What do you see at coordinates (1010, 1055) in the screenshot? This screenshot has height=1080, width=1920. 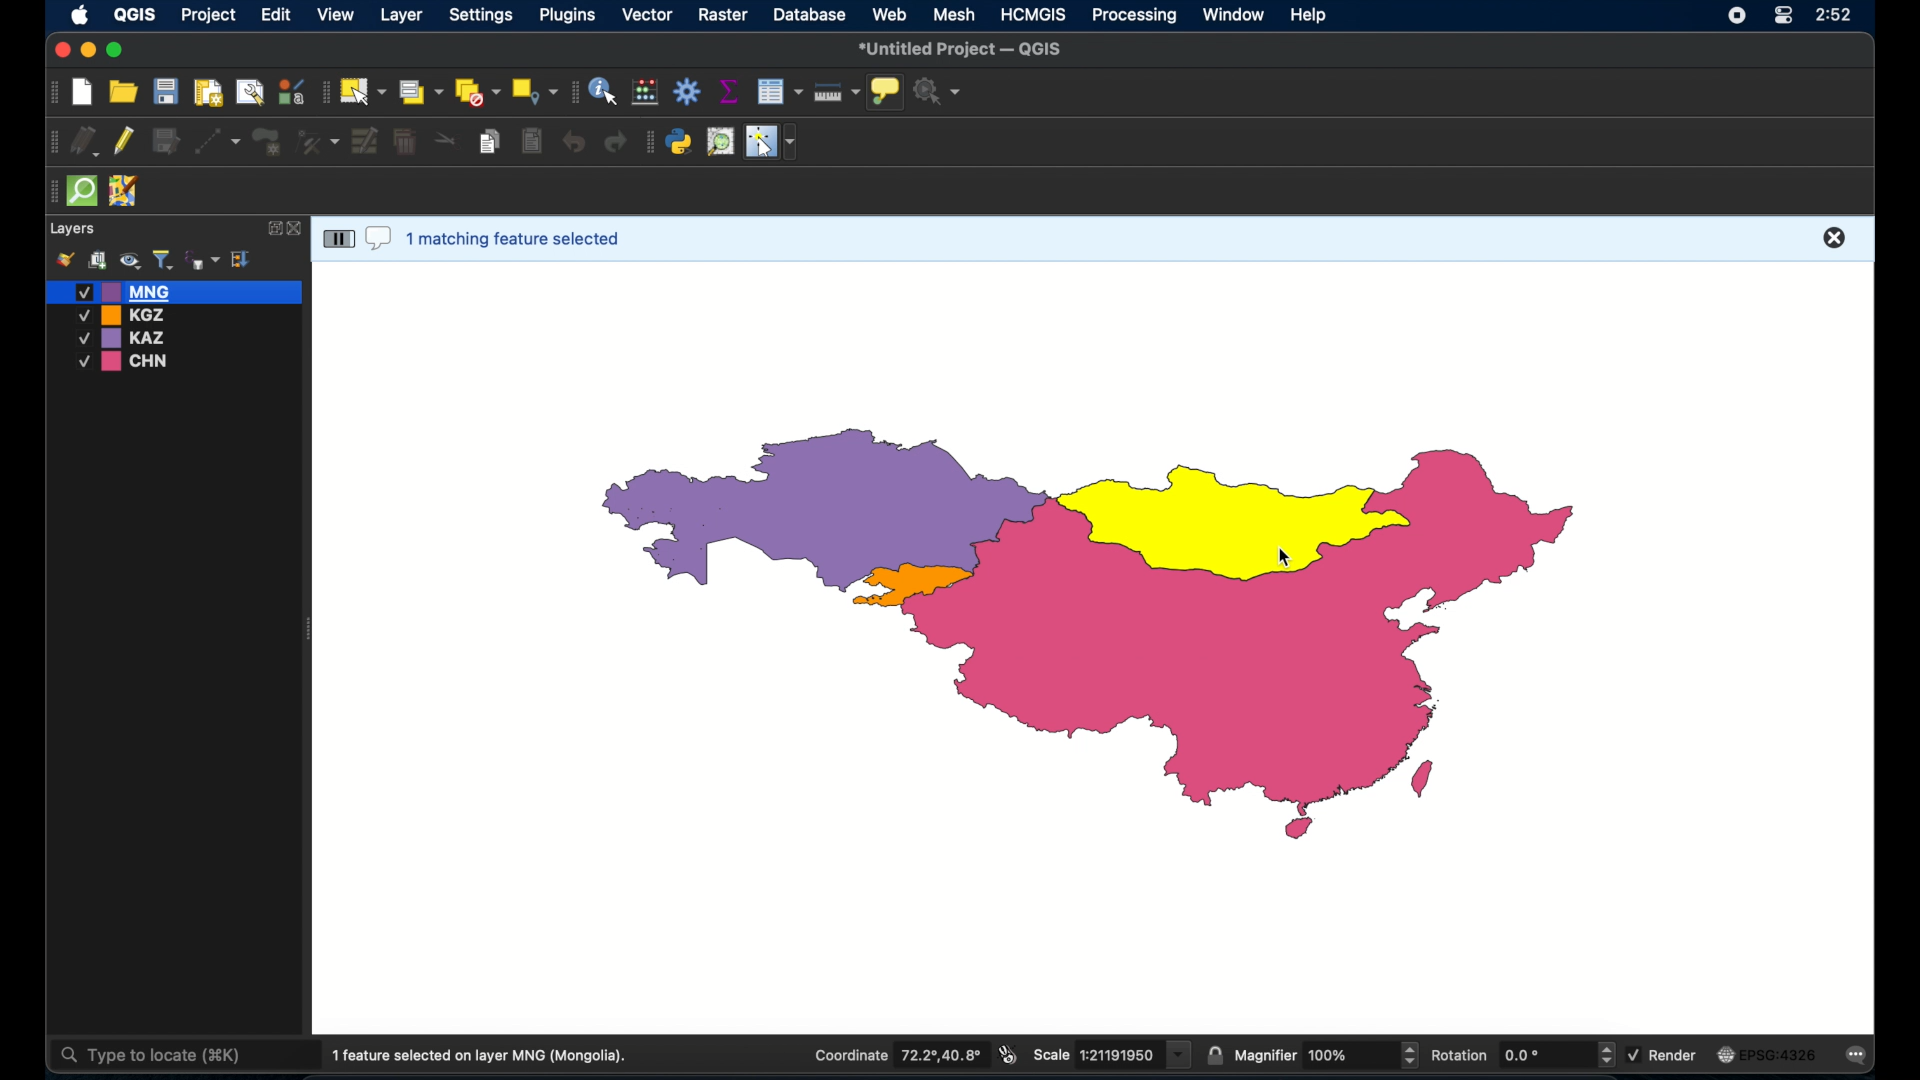 I see `toggle extents and mouse display position` at bounding box center [1010, 1055].